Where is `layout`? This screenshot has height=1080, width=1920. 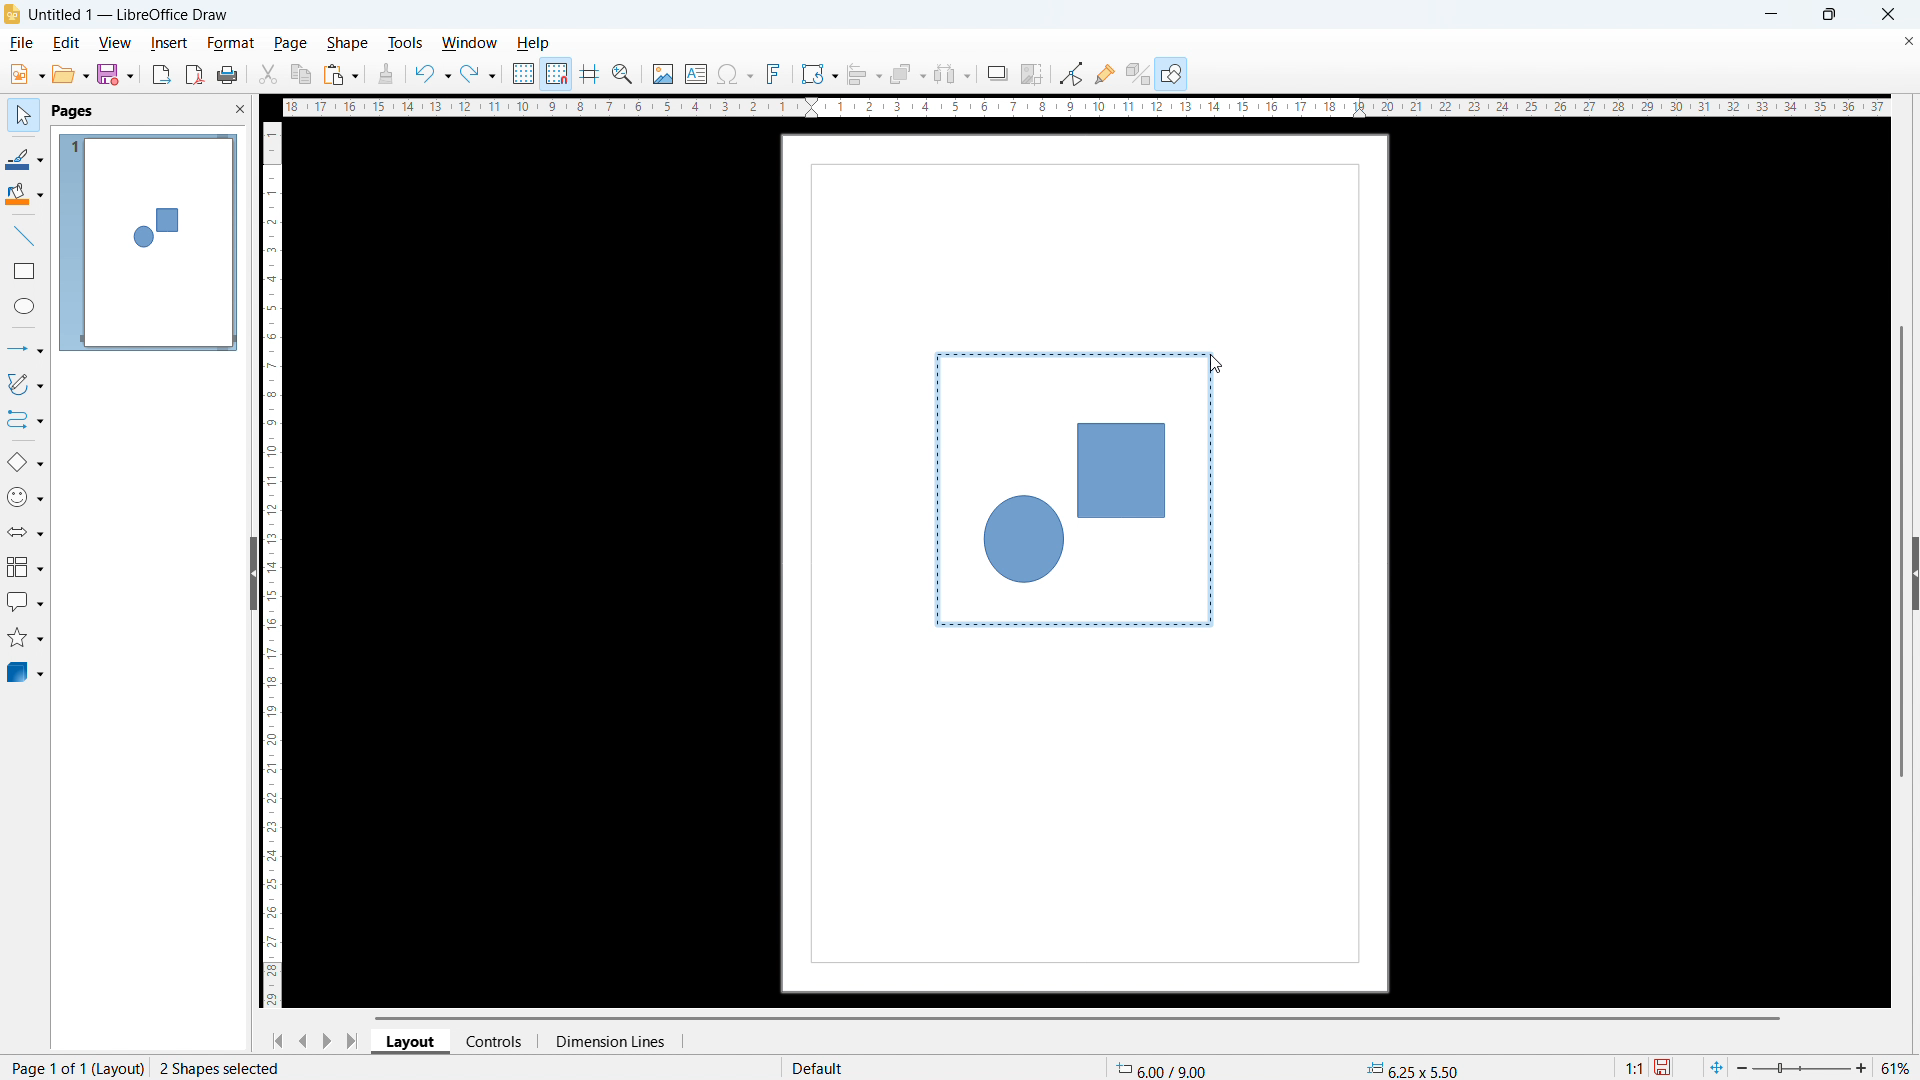 layout is located at coordinates (412, 1042).